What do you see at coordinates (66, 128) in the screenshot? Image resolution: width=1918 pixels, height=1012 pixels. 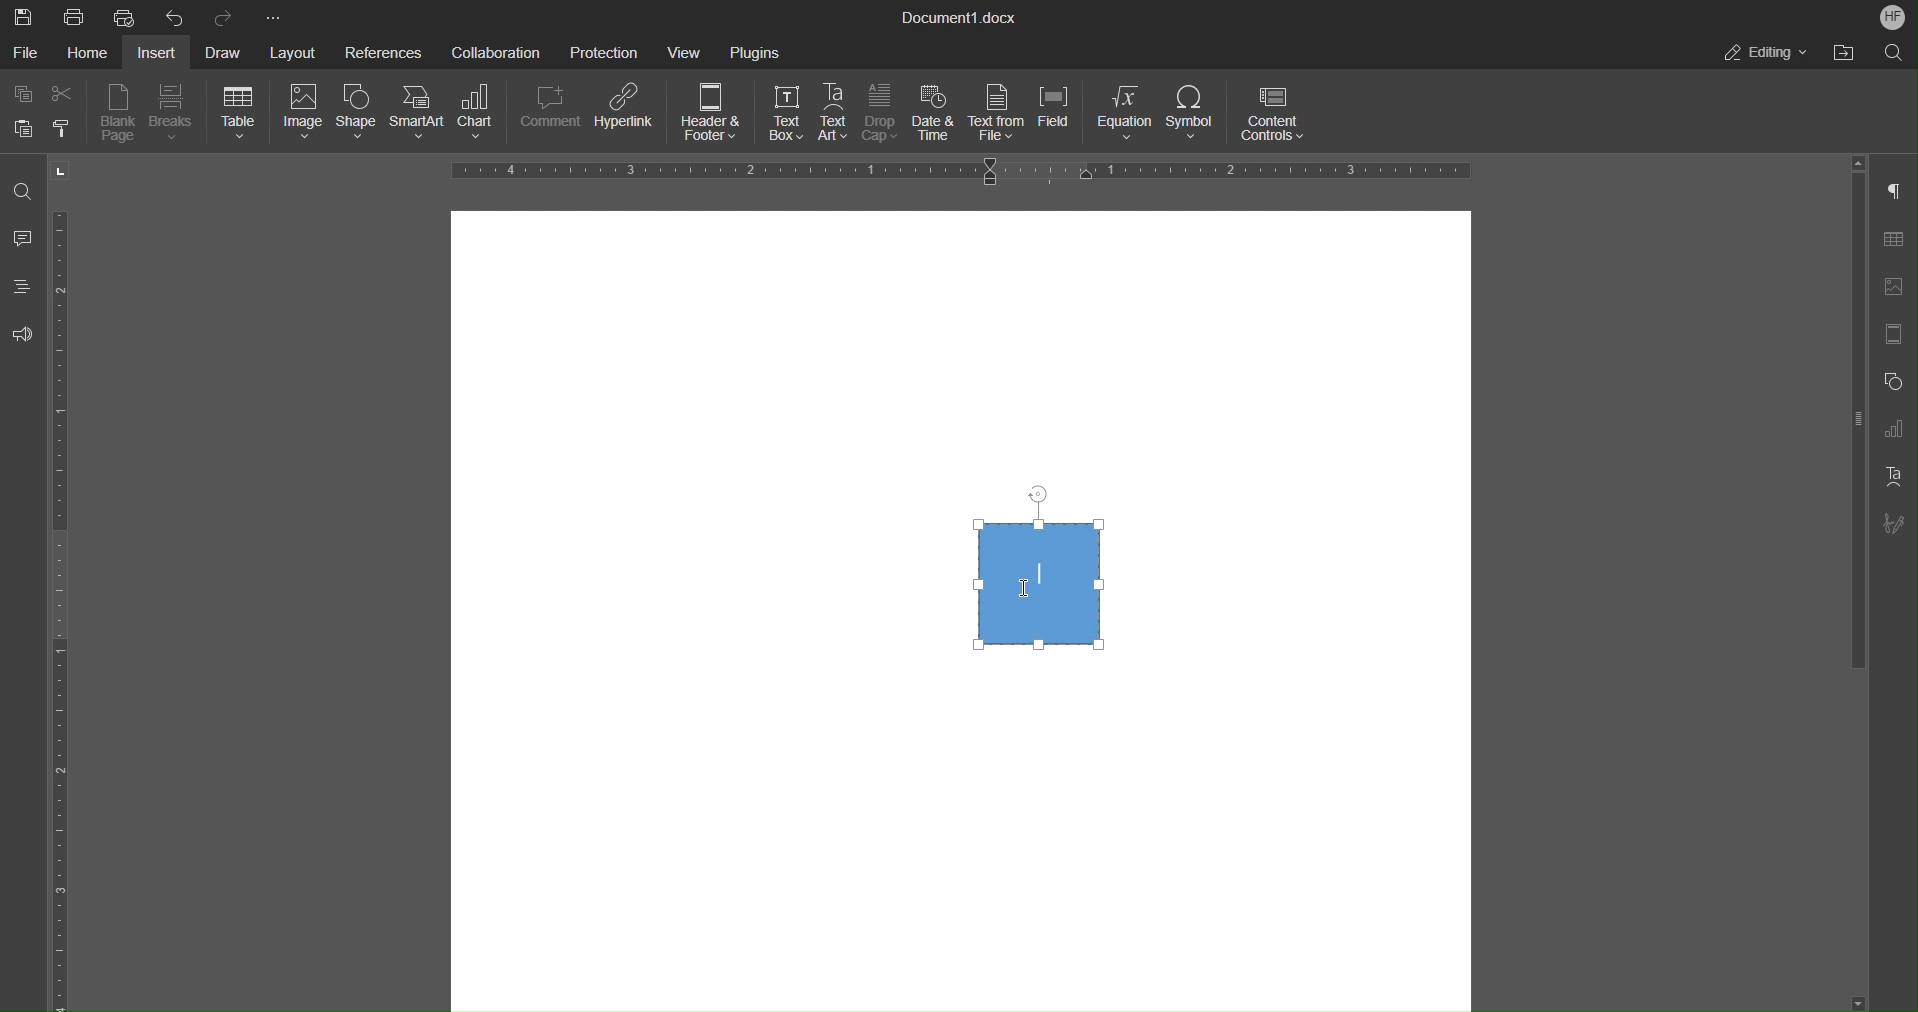 I see `Copy Style` at bounding box center [66, 128].